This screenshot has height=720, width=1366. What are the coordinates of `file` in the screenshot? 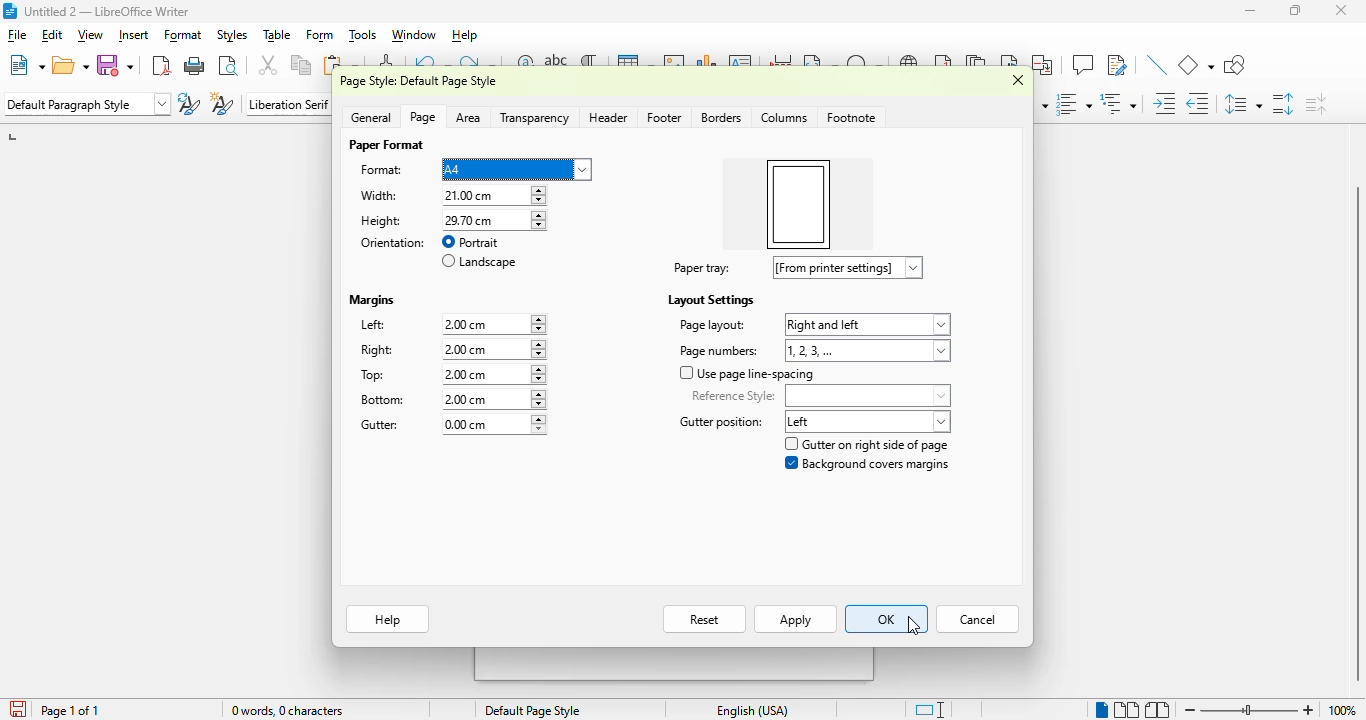 It's located at (18, 34).